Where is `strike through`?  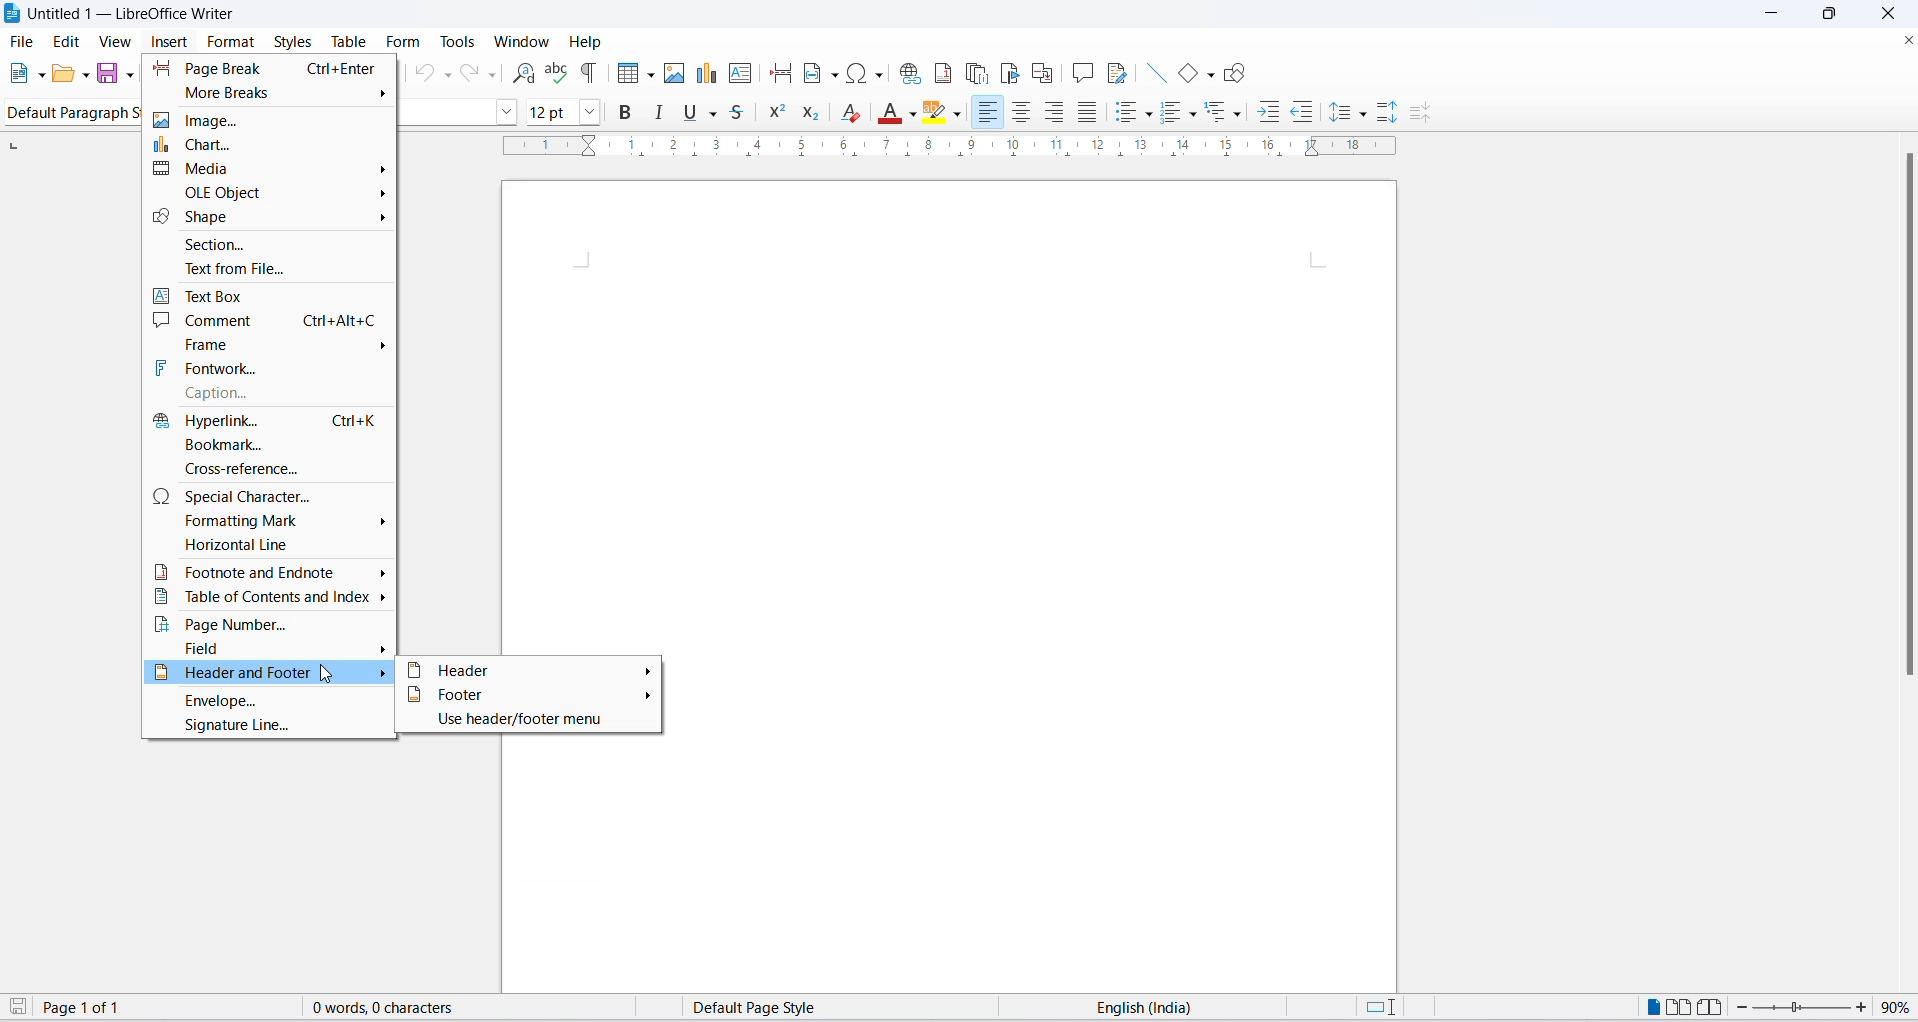
strike through is located at coordinates (744, 111).